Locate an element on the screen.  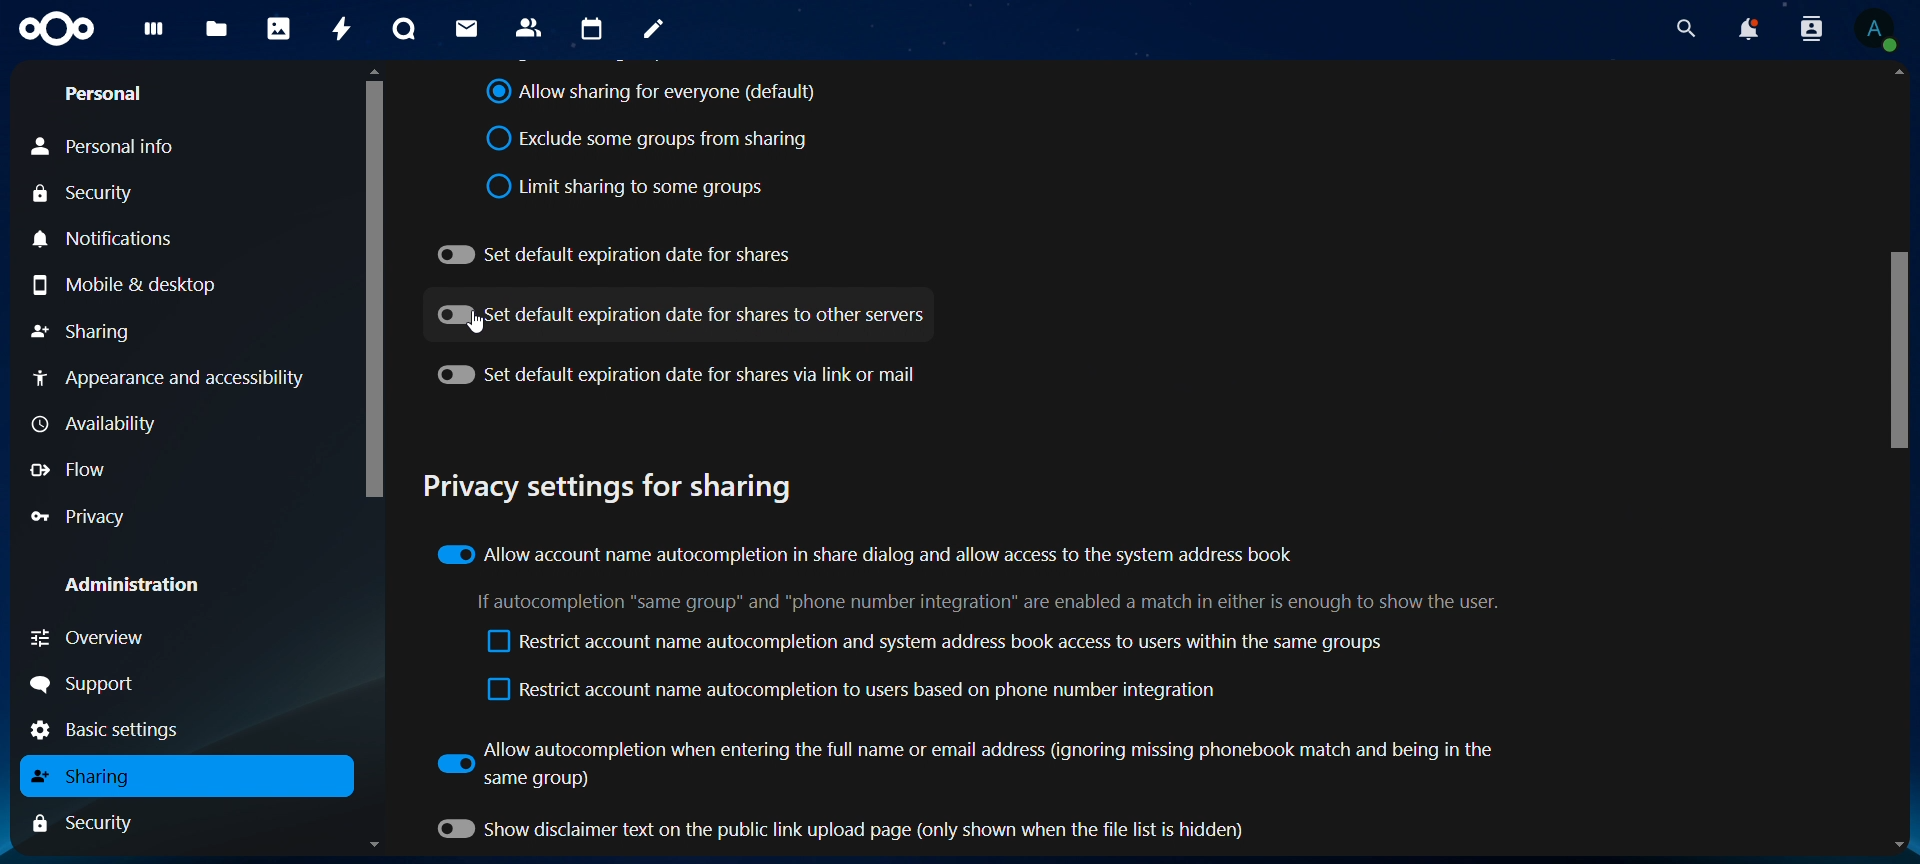
sharing is located at coordinates (92, 778).